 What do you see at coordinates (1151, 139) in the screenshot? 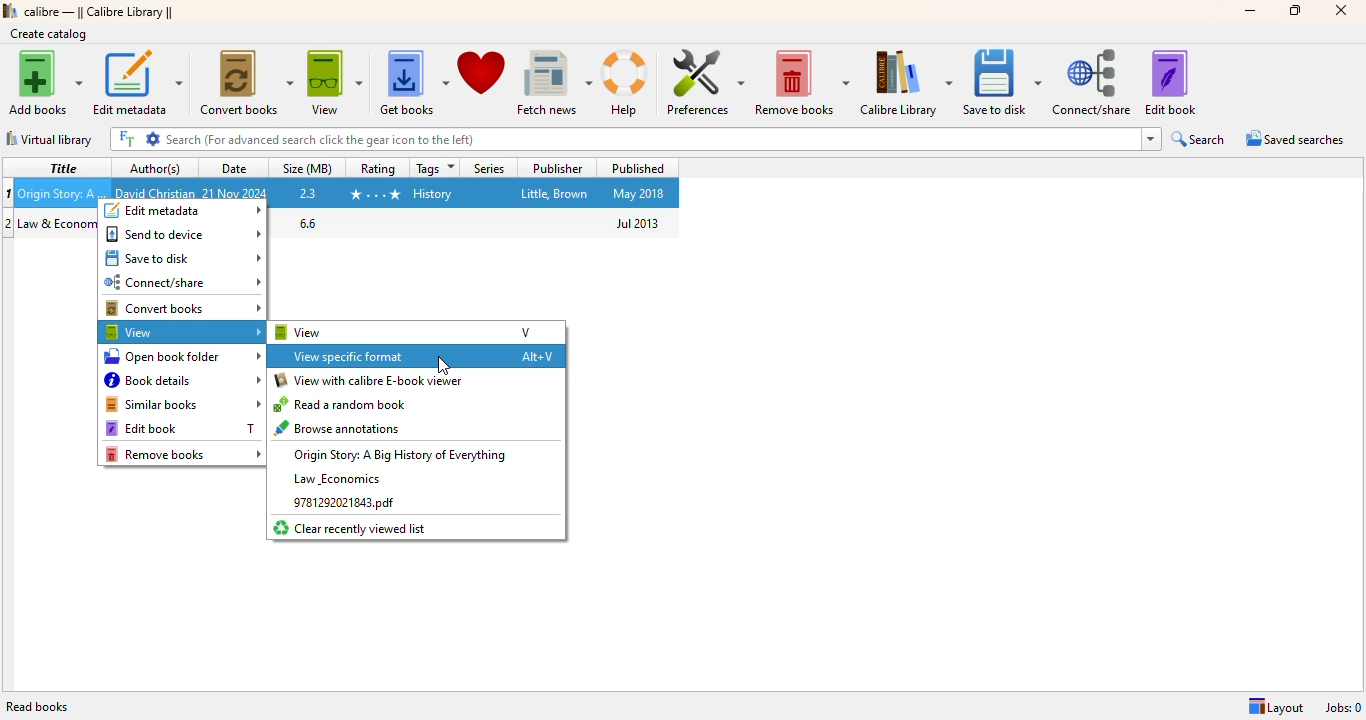
I see `dropdown` at bounding box center [1151, 139].